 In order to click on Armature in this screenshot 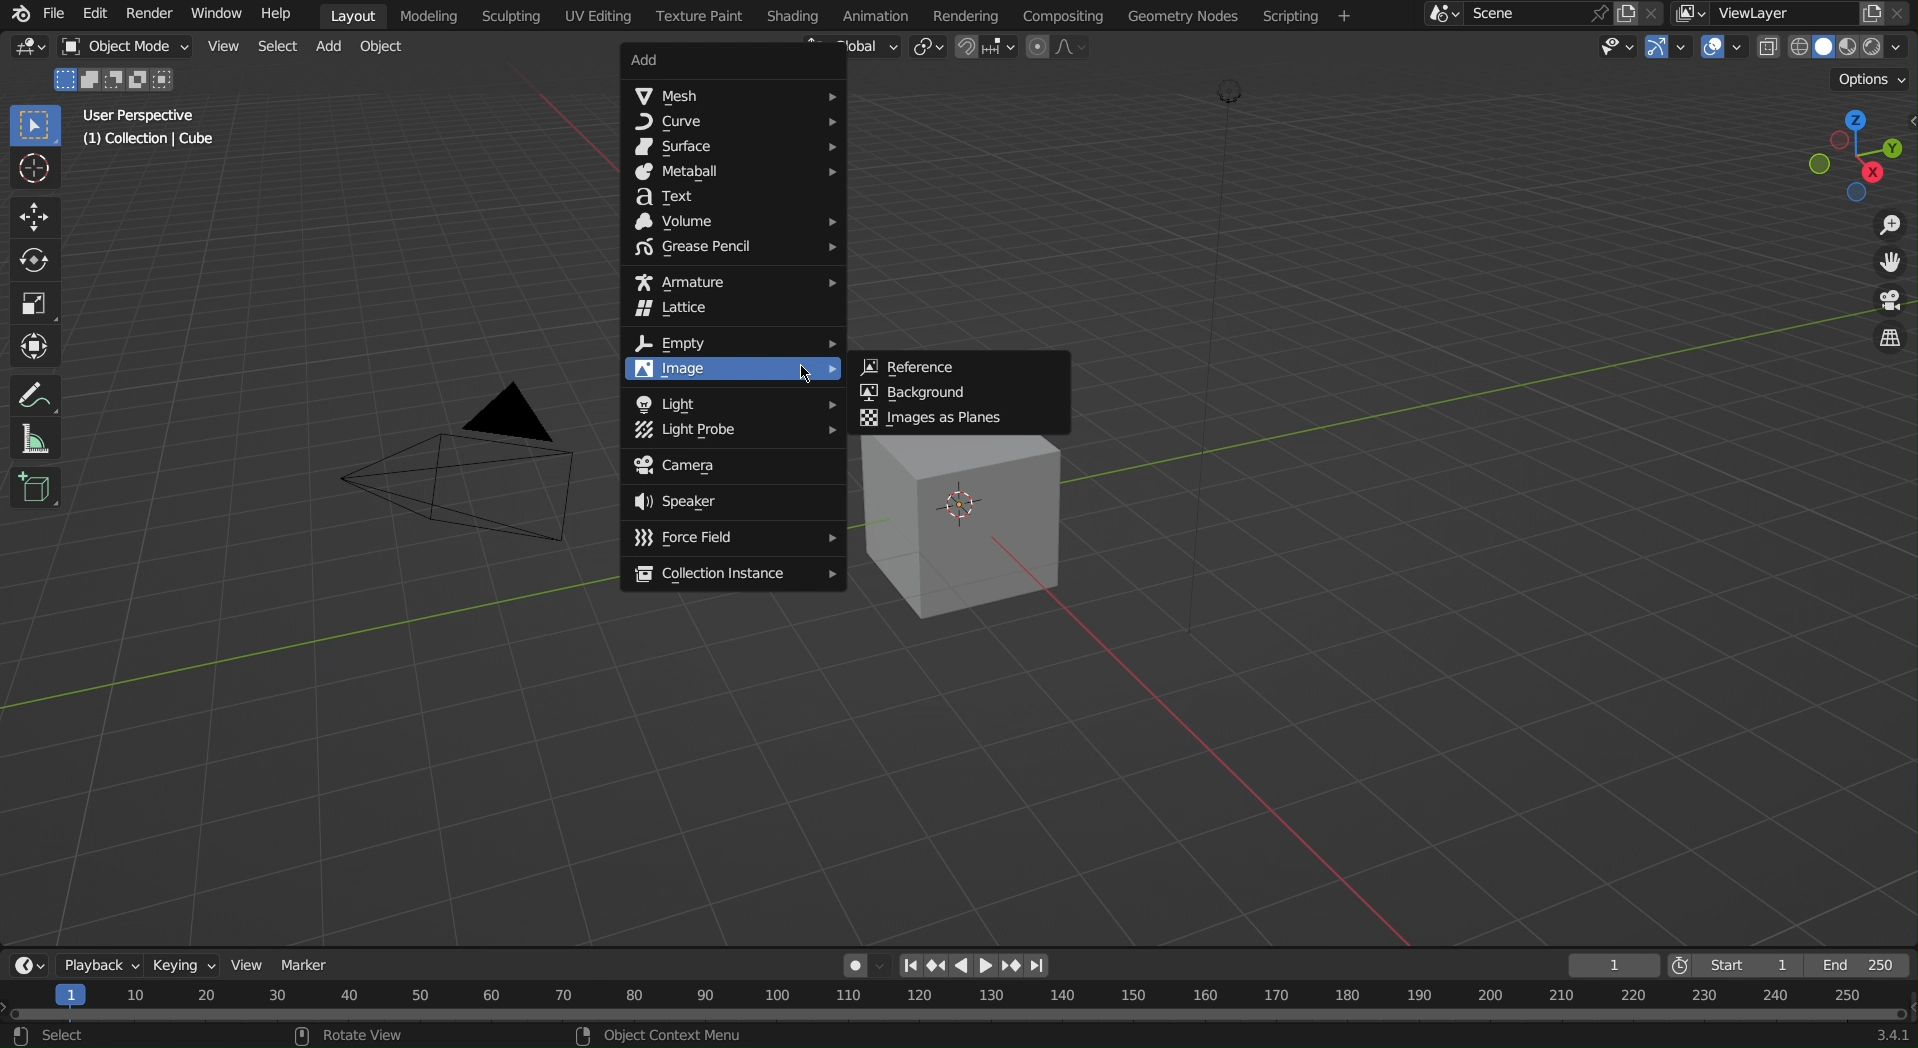, I will do `click(731, 278)`.